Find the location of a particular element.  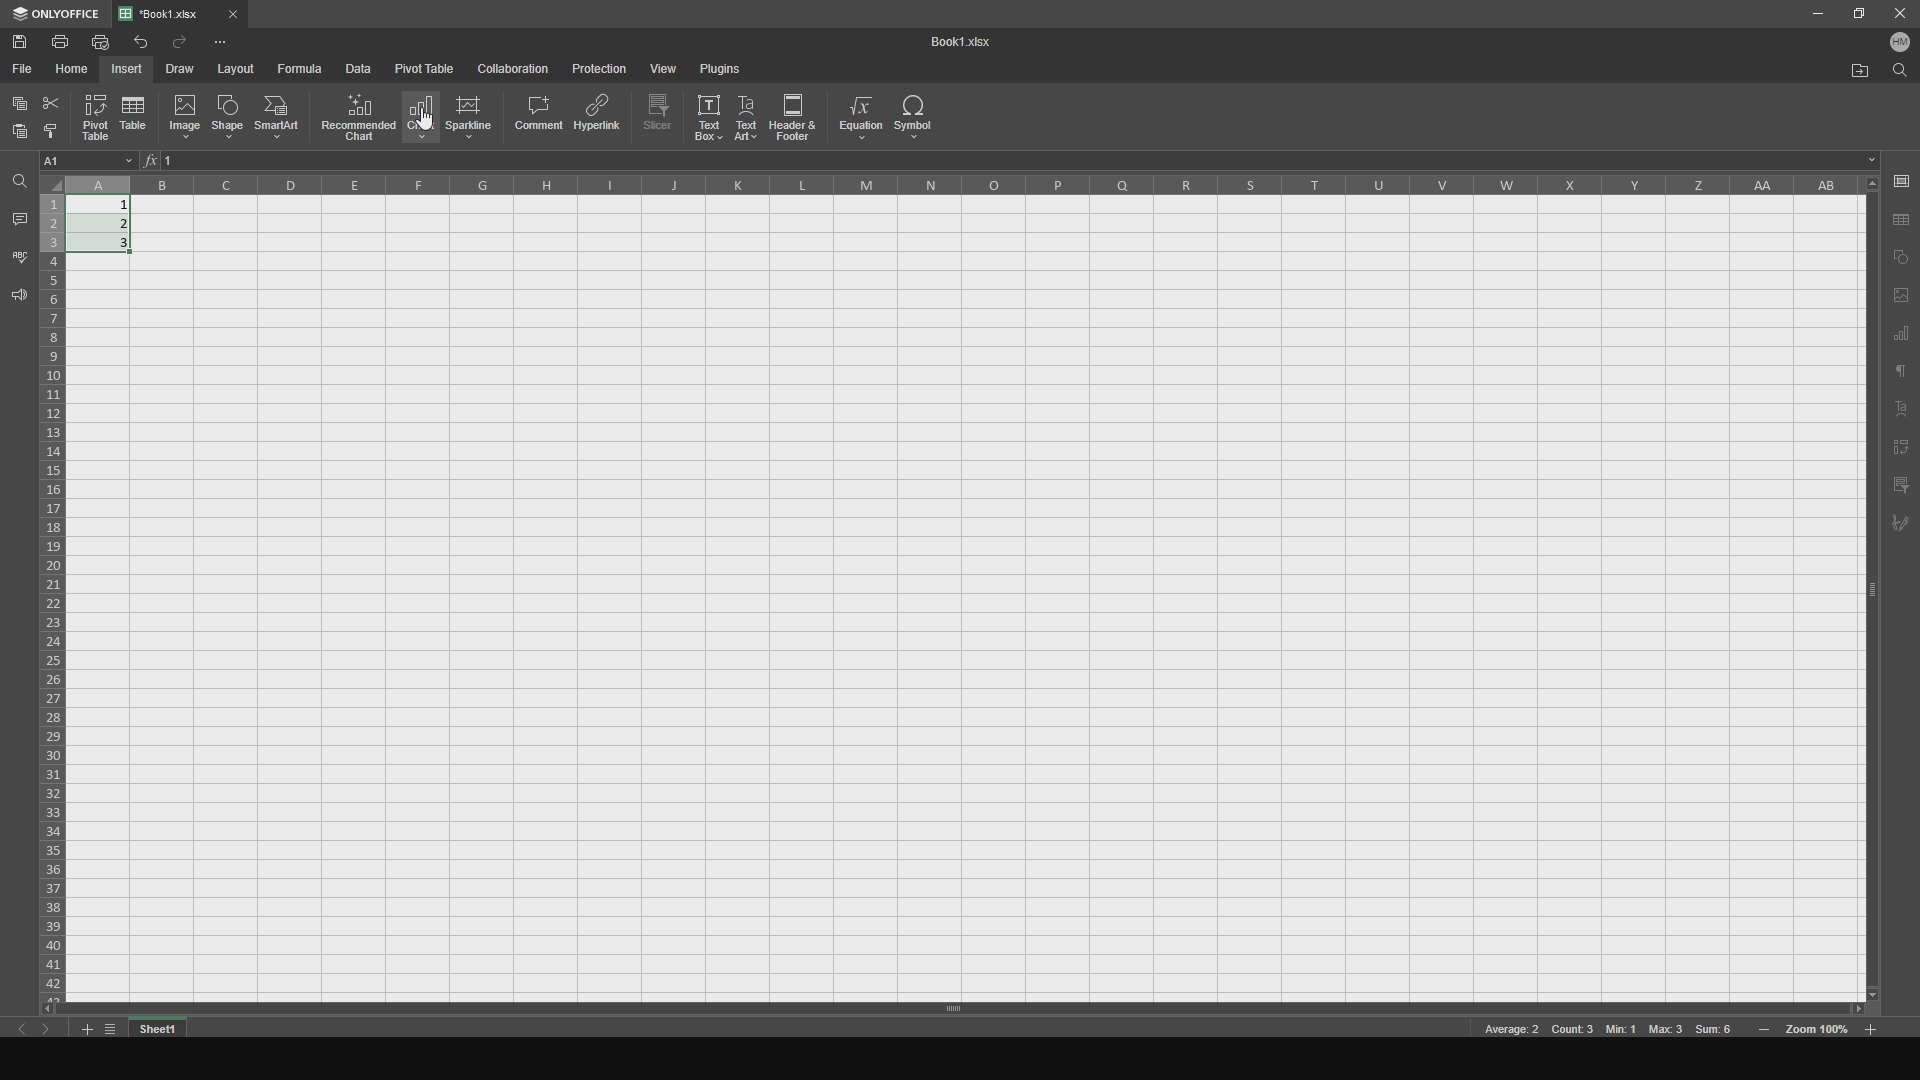

open file location is located at coordinates (1853, 69).